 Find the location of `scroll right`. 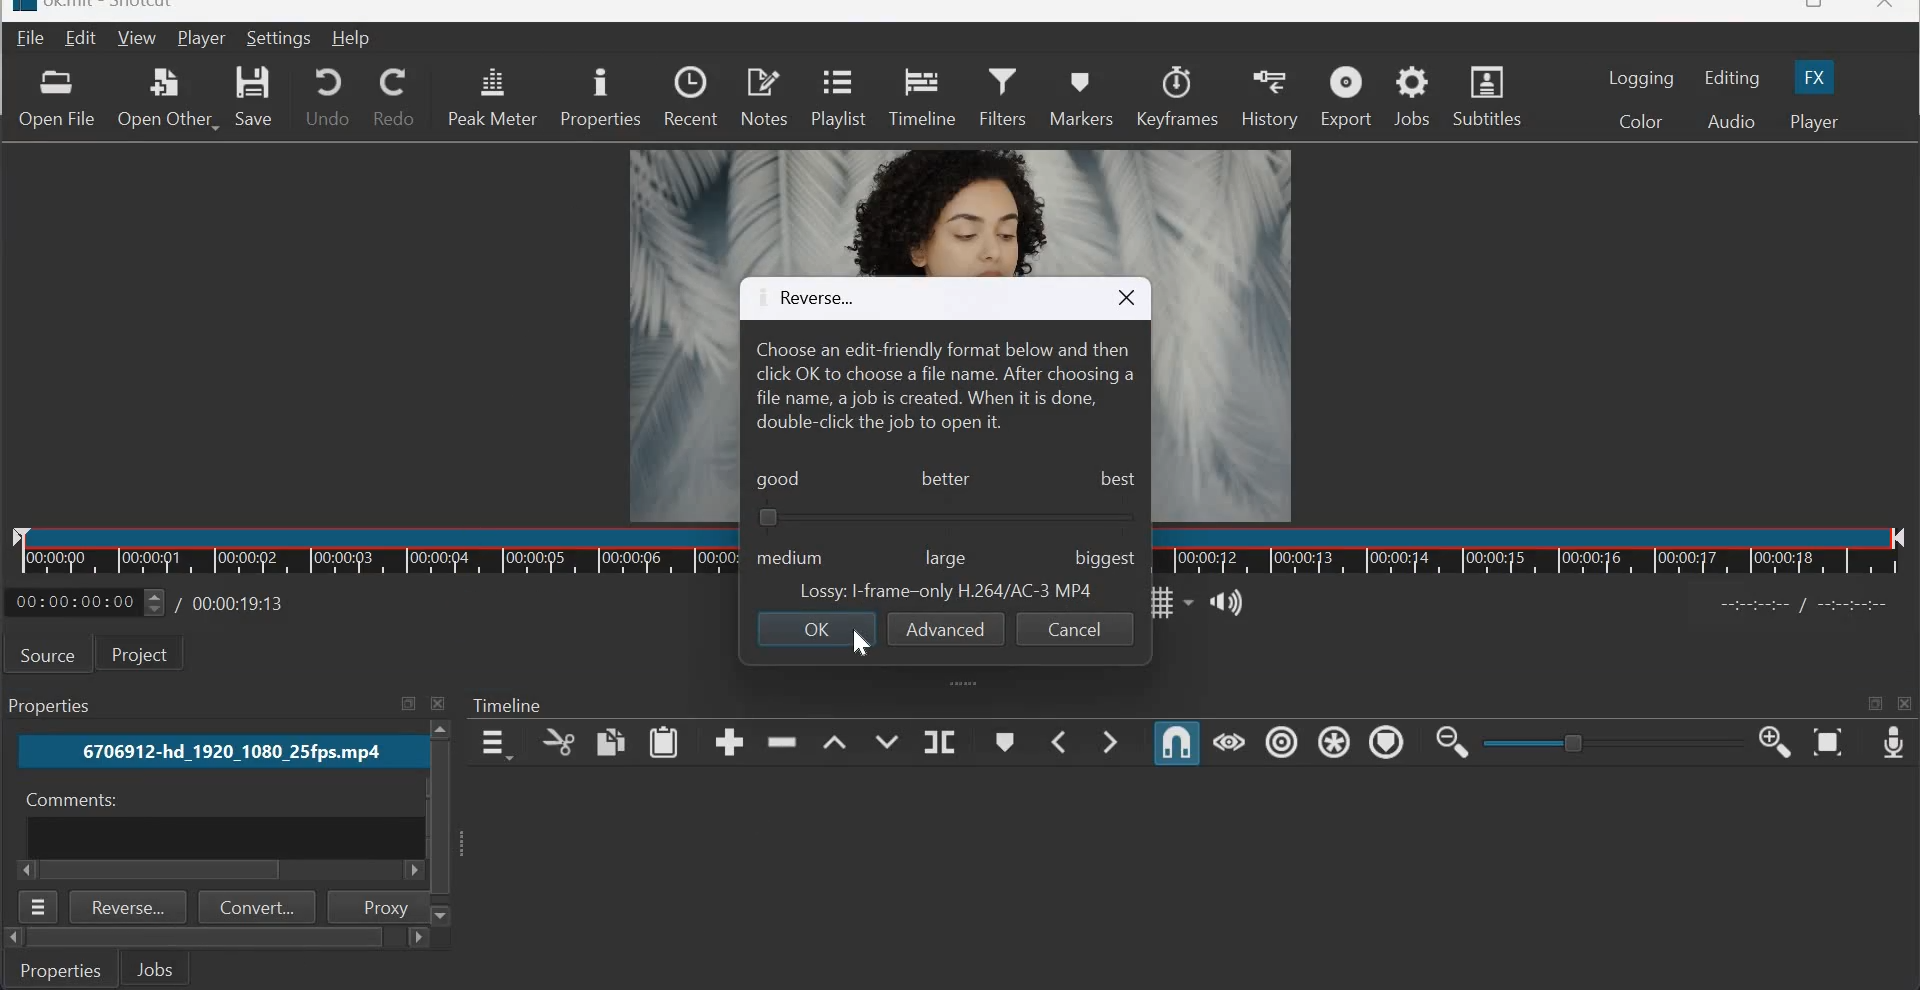

scroll right is located at coordinates (416, 939).